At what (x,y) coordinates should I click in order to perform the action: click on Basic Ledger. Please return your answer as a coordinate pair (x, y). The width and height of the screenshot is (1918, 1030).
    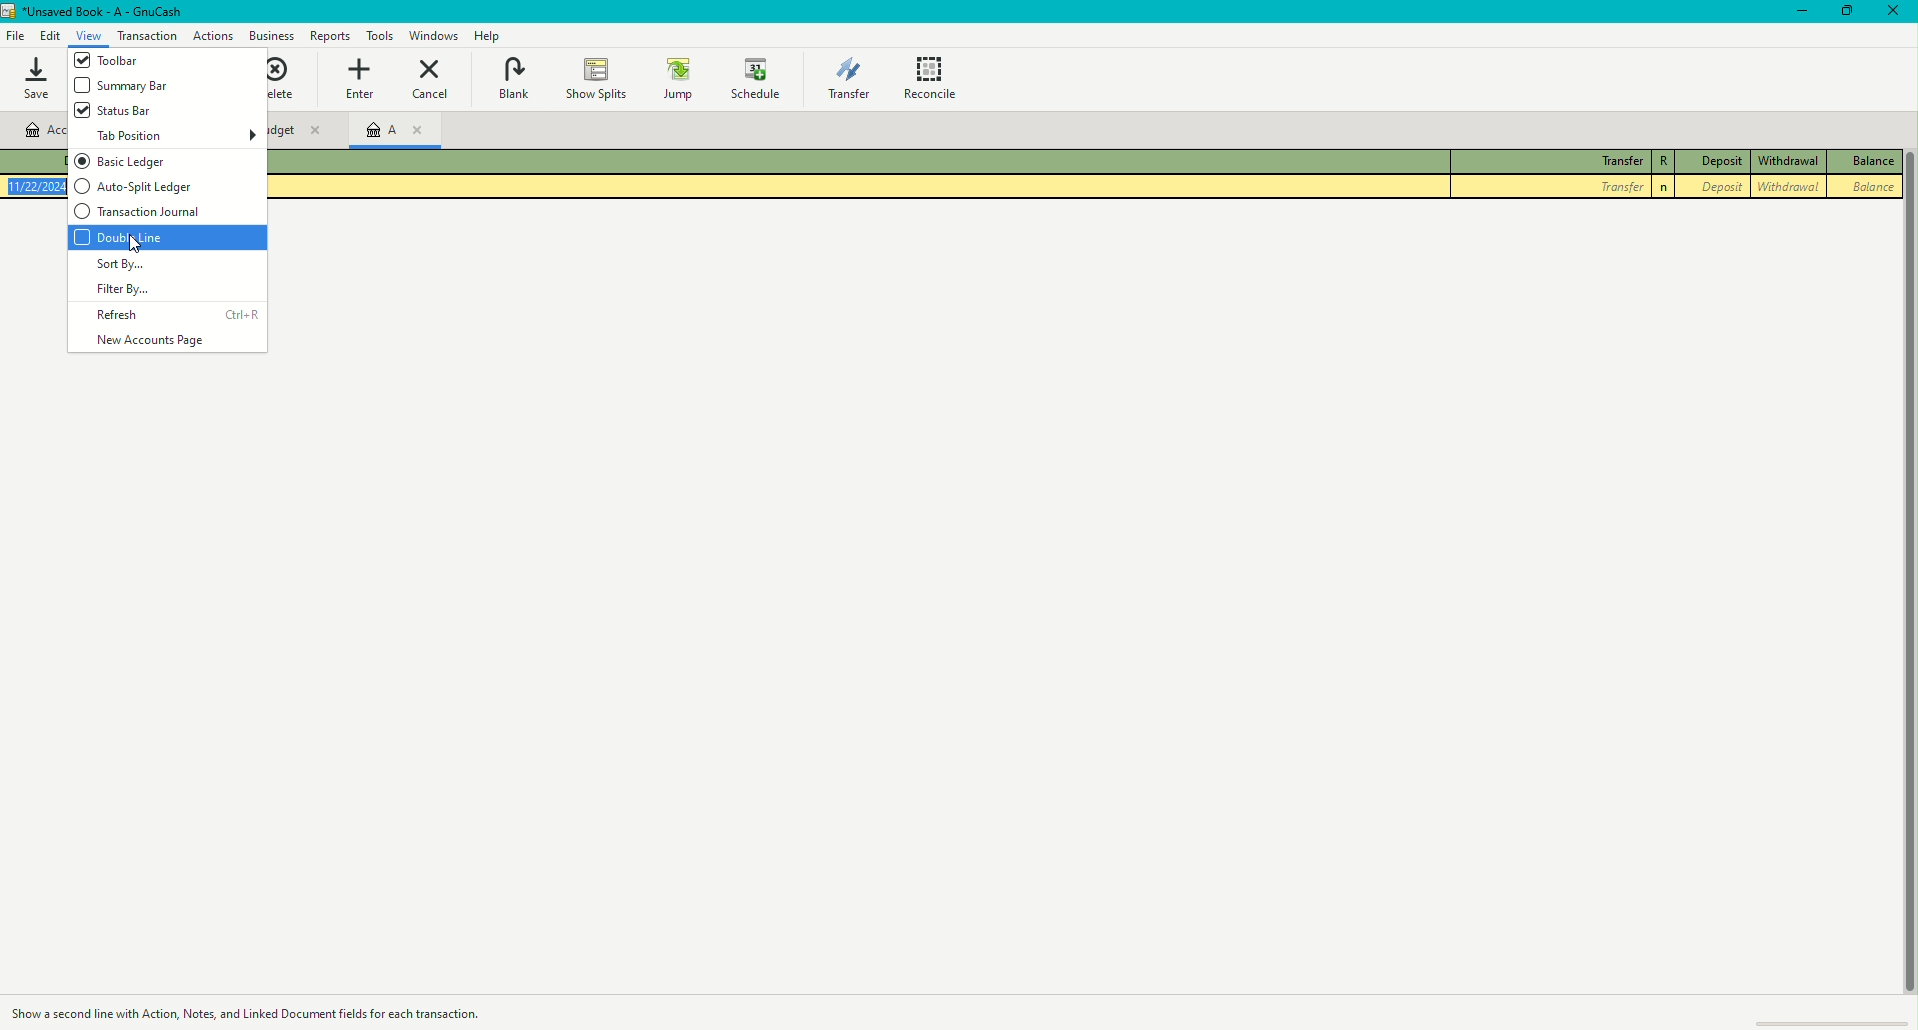
    Looking at the image, I should click on (167, 159).